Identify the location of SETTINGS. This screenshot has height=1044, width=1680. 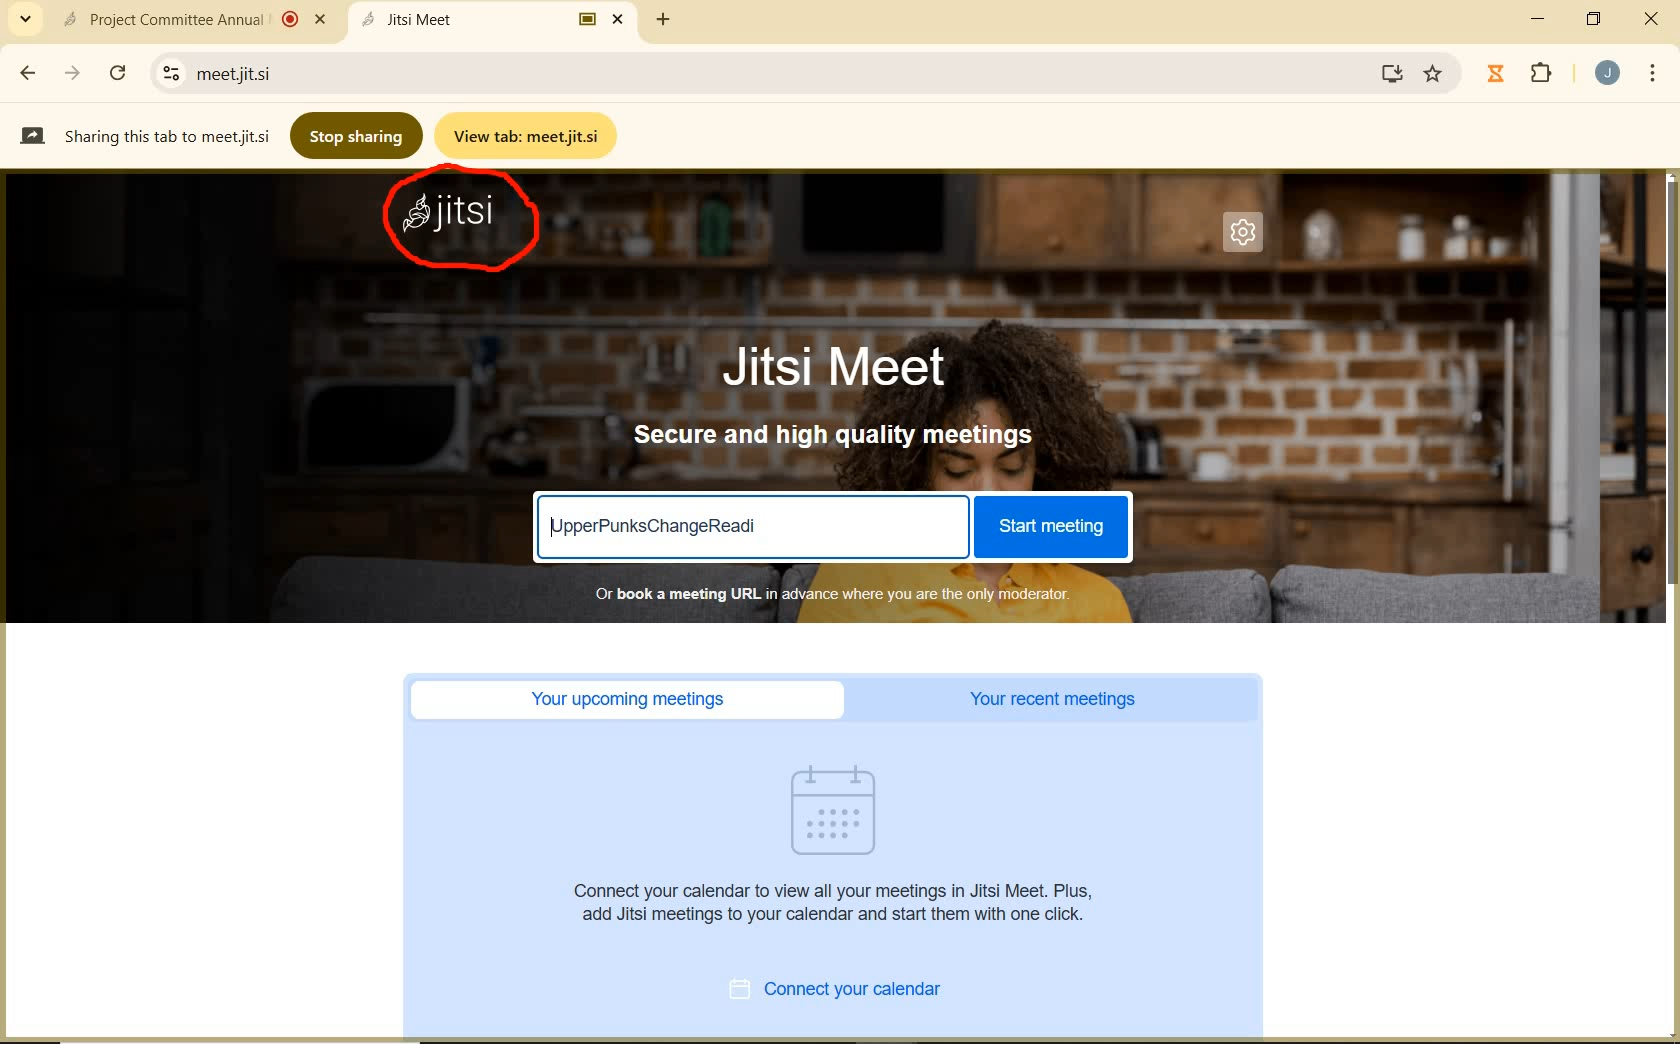
(1249, 238).